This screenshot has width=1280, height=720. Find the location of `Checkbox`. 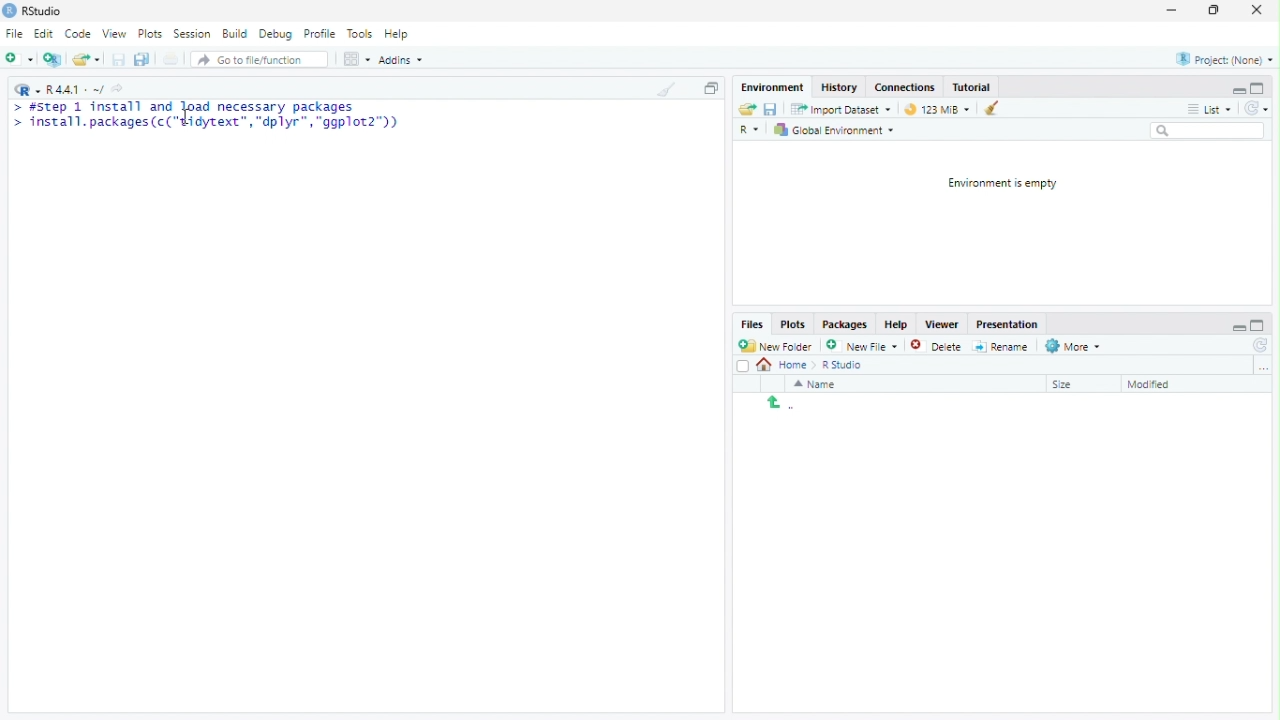

Checkbox is located at coordinates (743, 367).